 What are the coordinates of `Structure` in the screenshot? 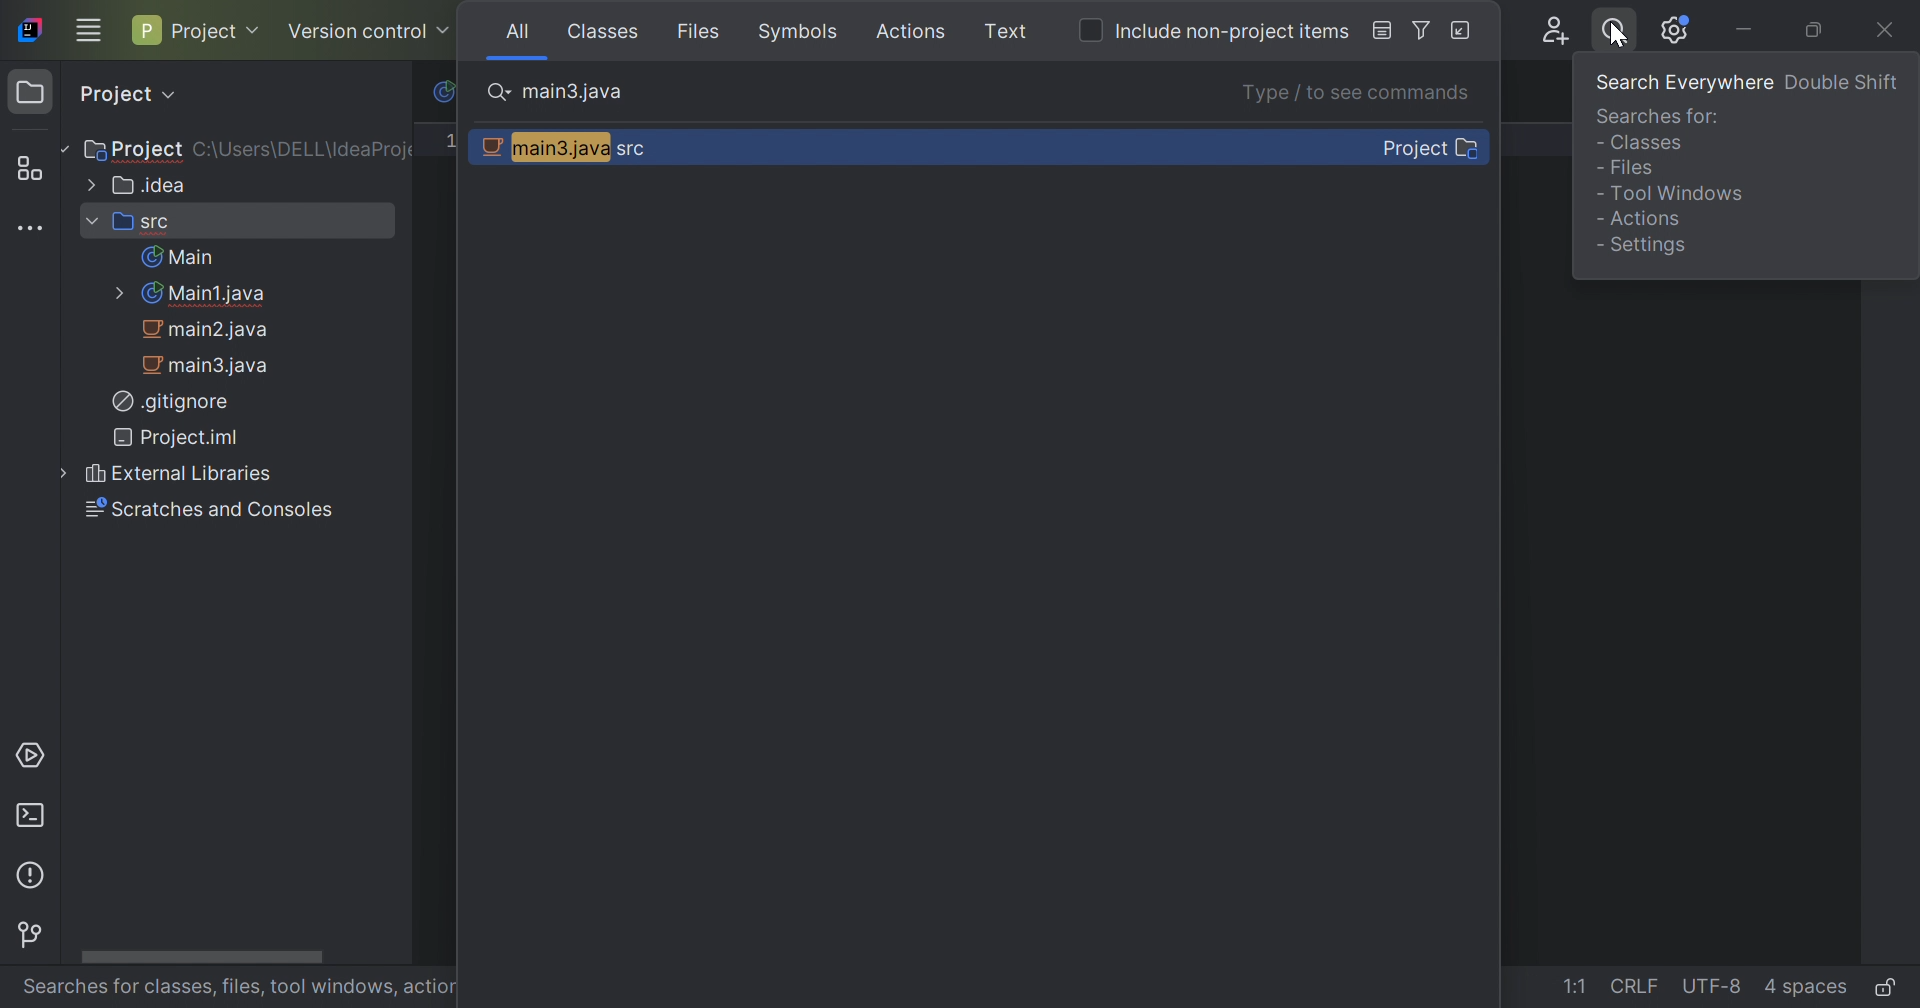 It's located at (27, 168).